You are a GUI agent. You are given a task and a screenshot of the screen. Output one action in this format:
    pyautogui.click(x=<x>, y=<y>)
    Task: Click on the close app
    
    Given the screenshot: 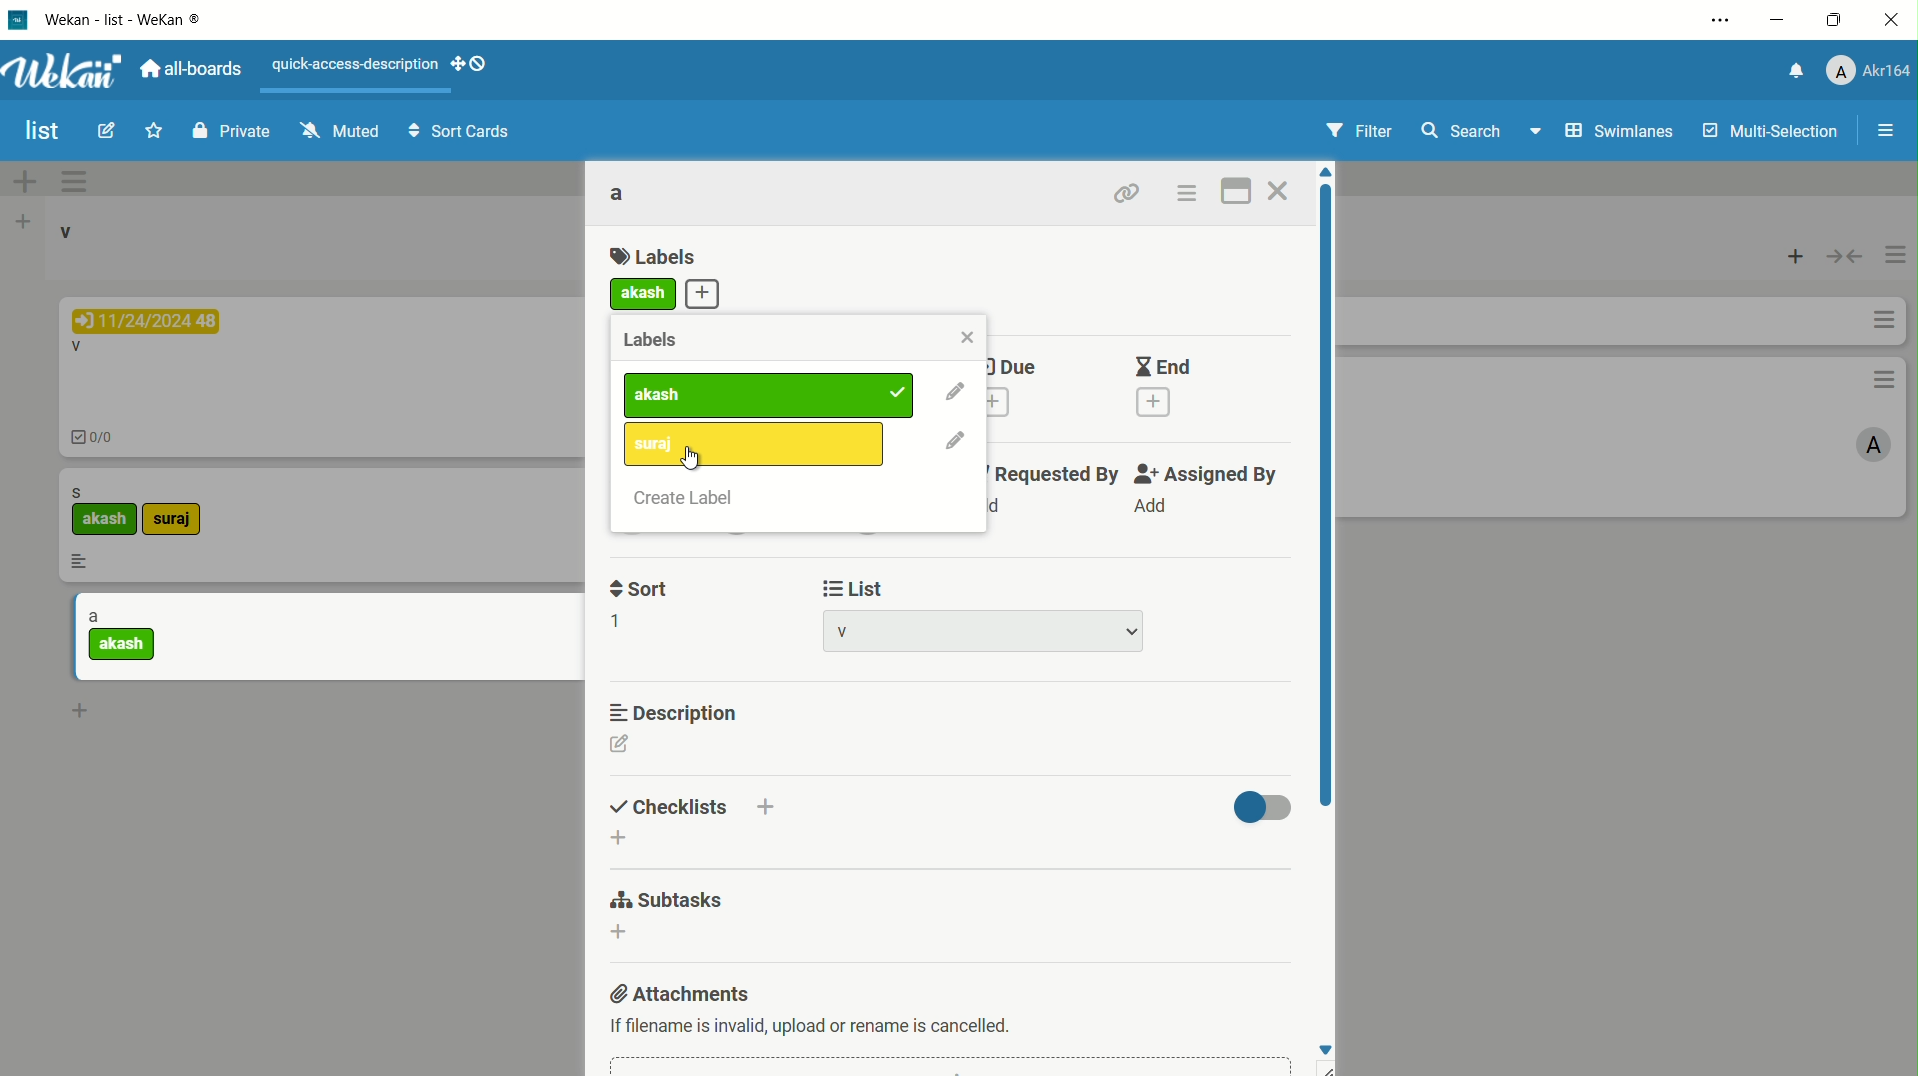 What is the action you would take?
    pyautogui.click(x=1893, y=24)
    